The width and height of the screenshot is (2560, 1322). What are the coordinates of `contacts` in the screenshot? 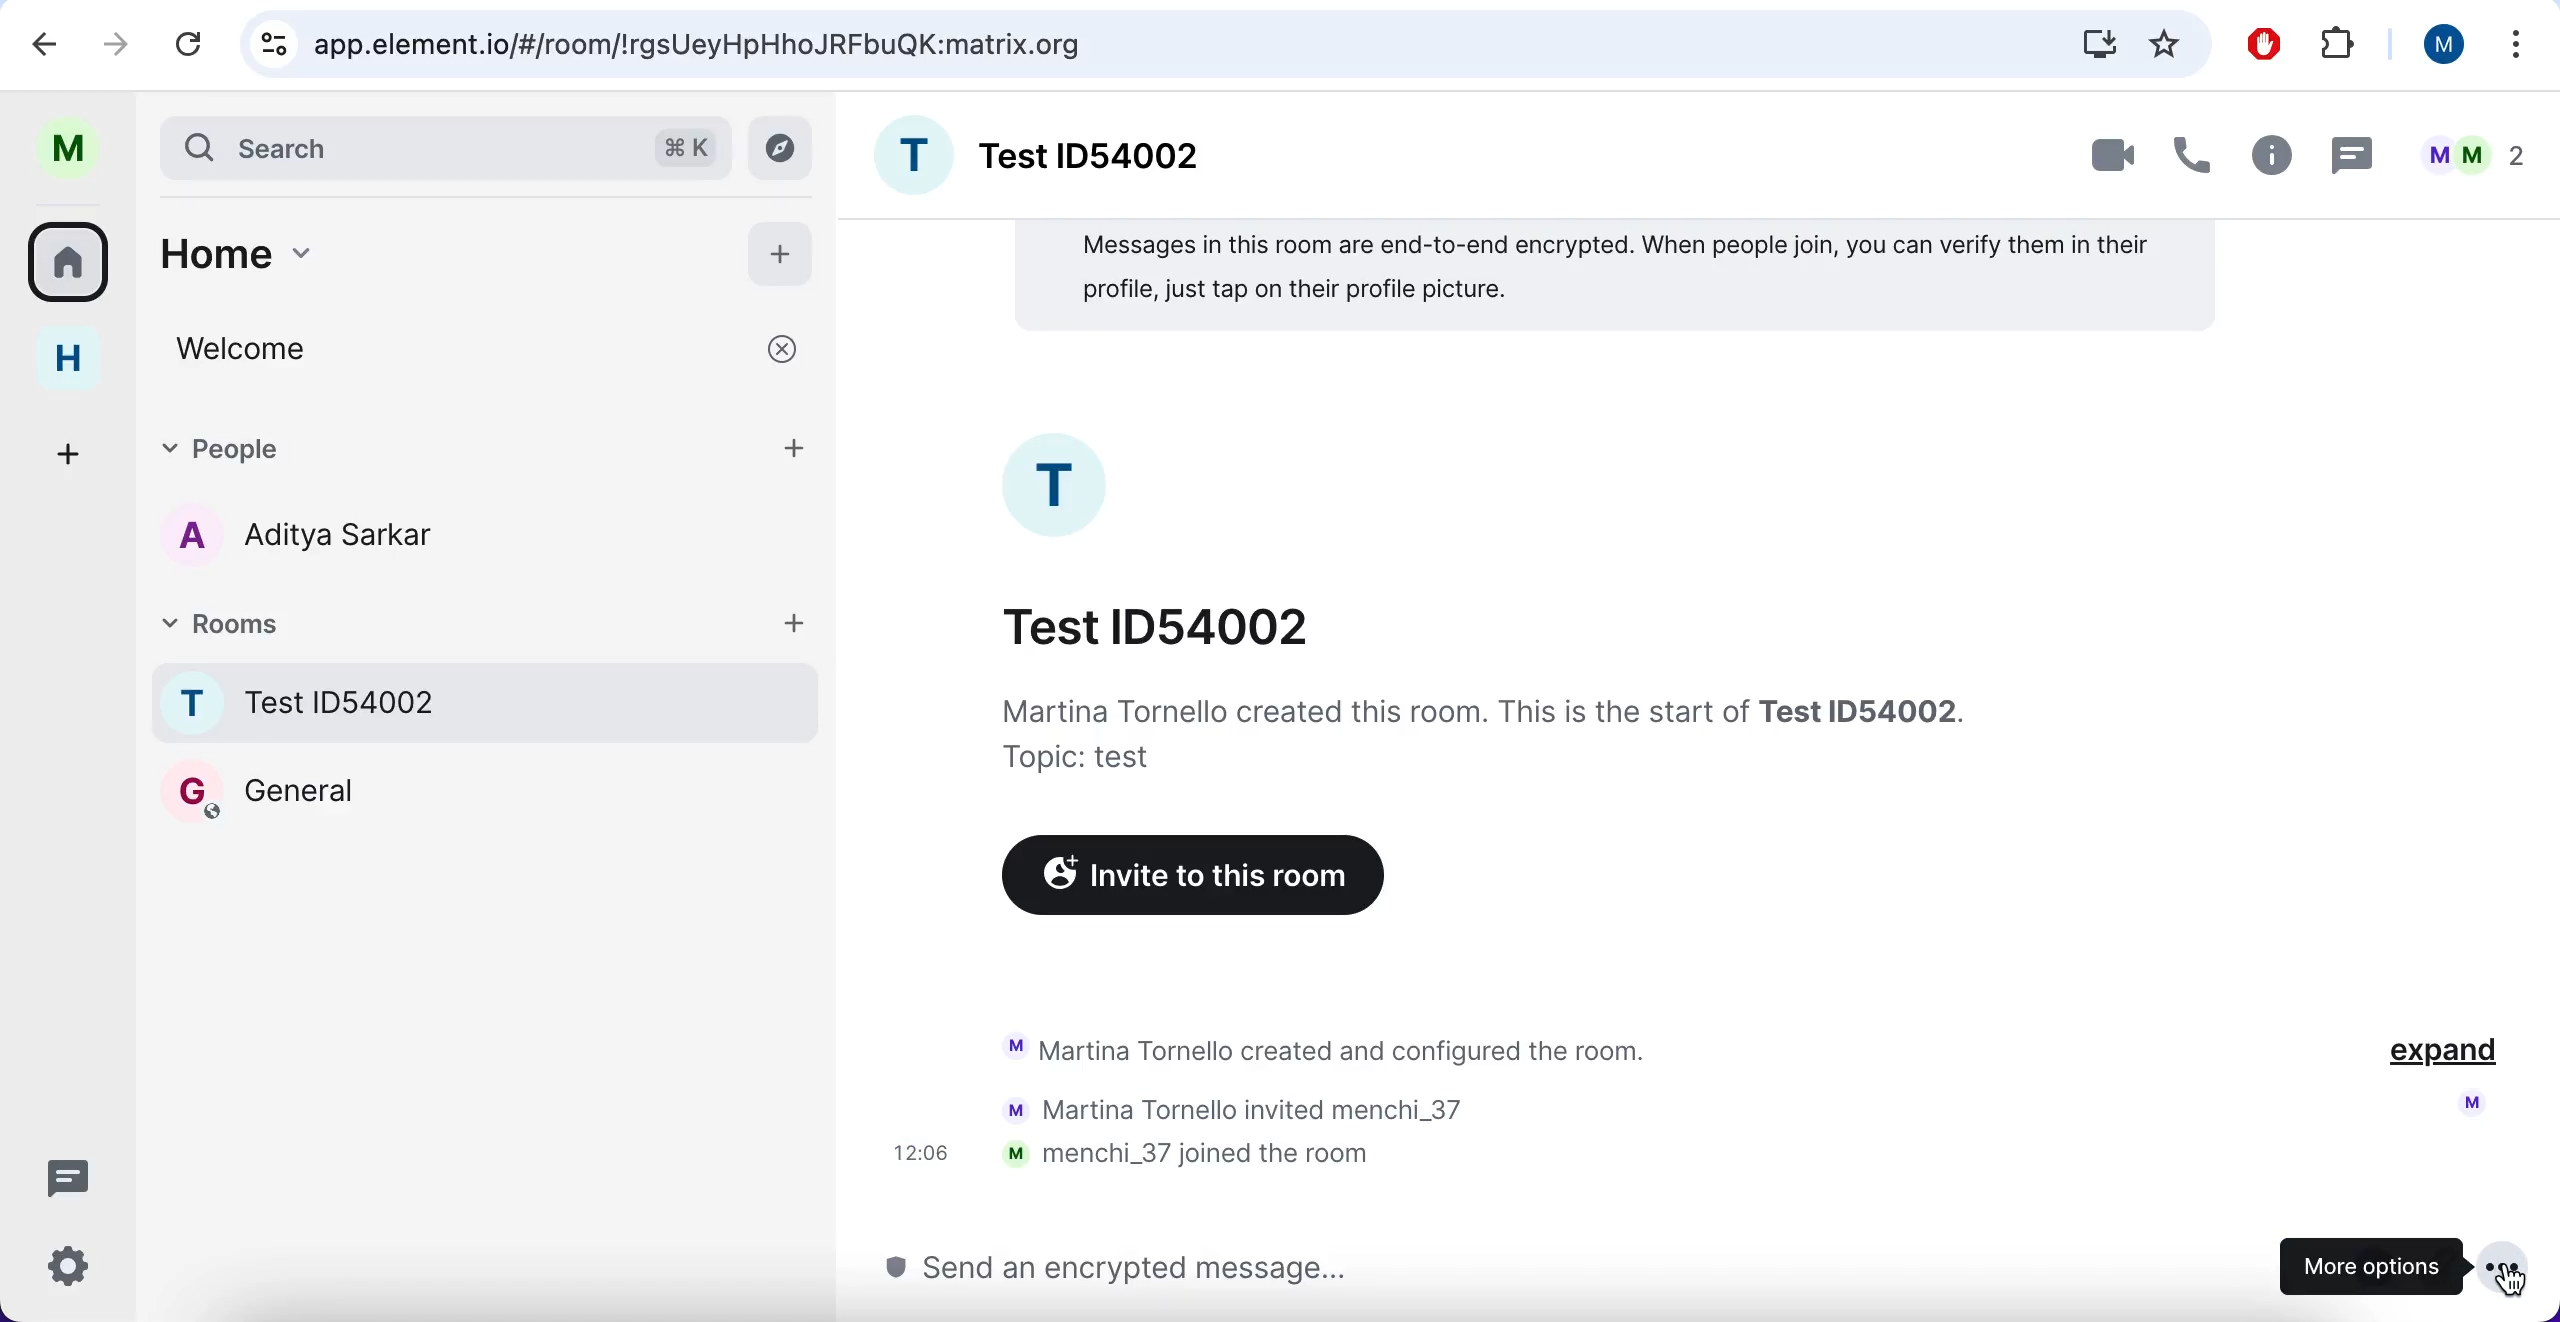 It's located at (290, 540).